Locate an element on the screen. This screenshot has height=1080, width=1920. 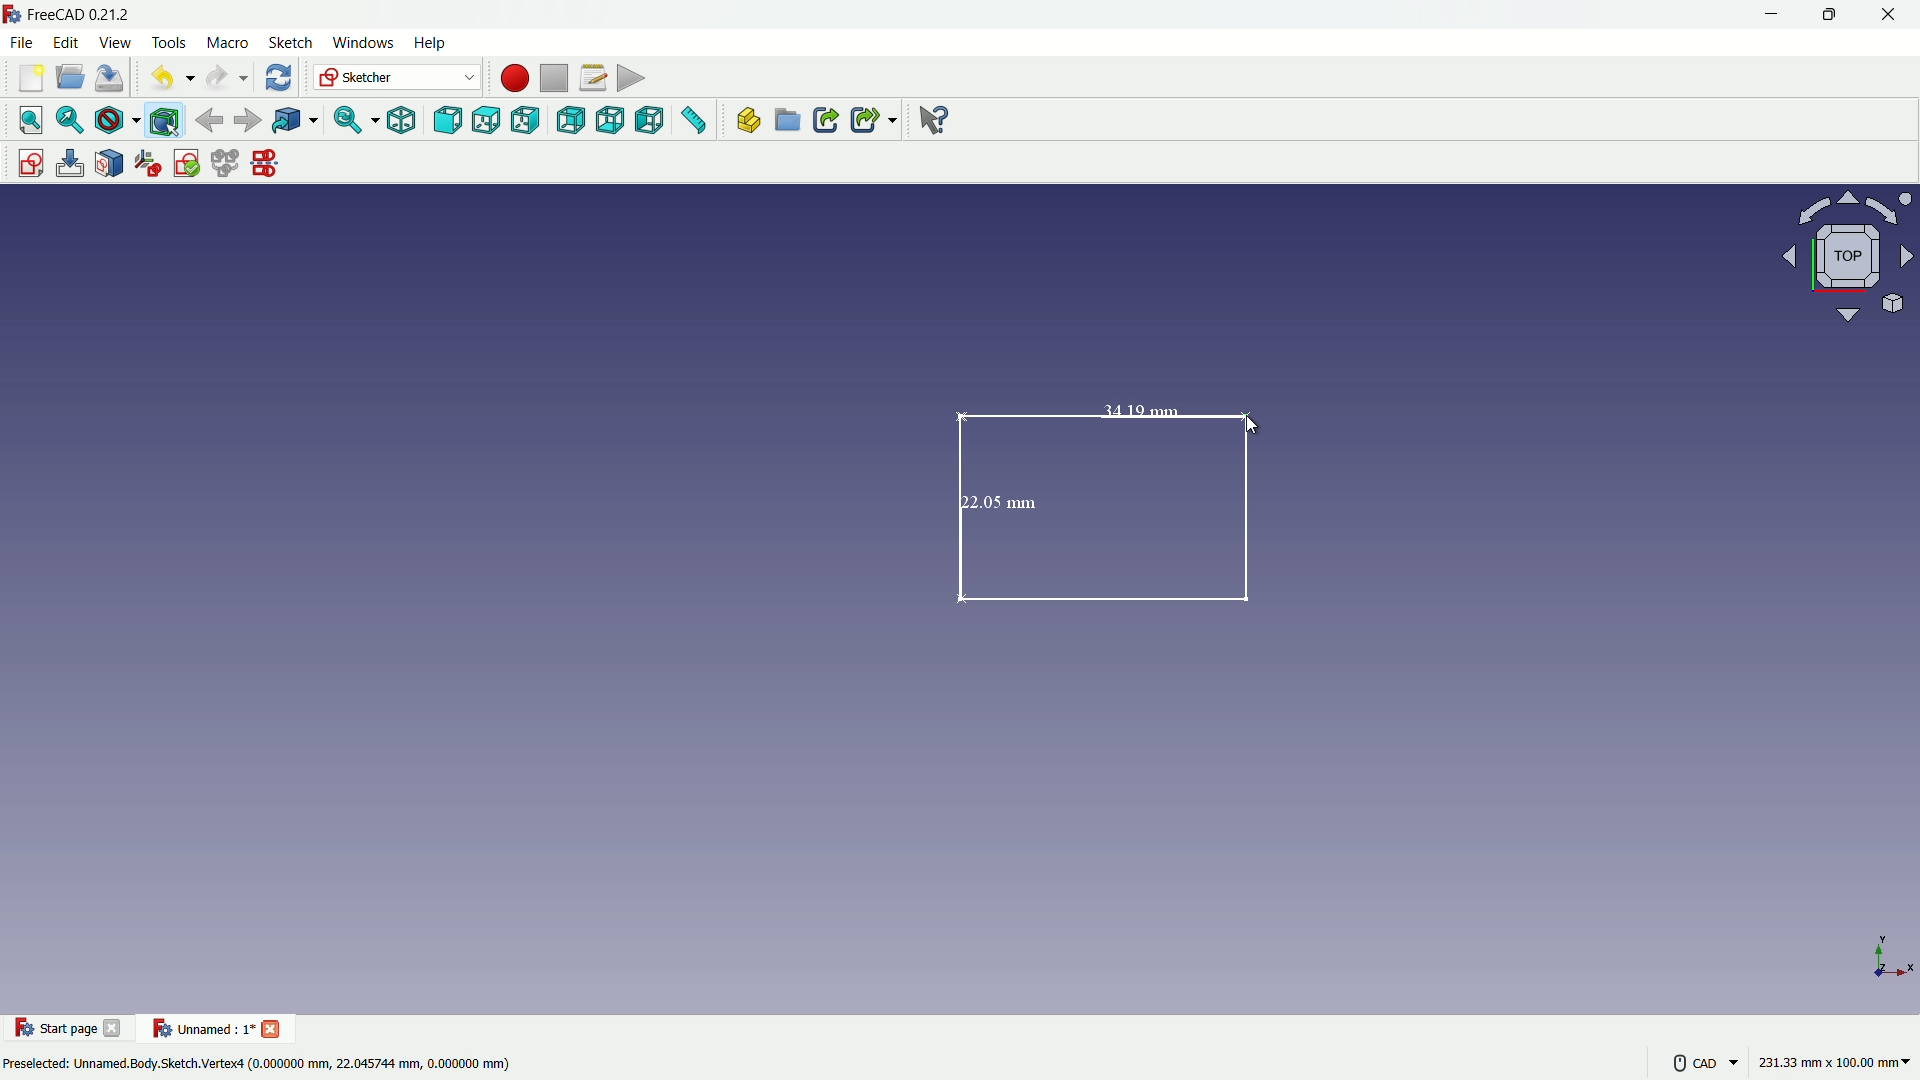
left view is located at coordinates (653, 122).